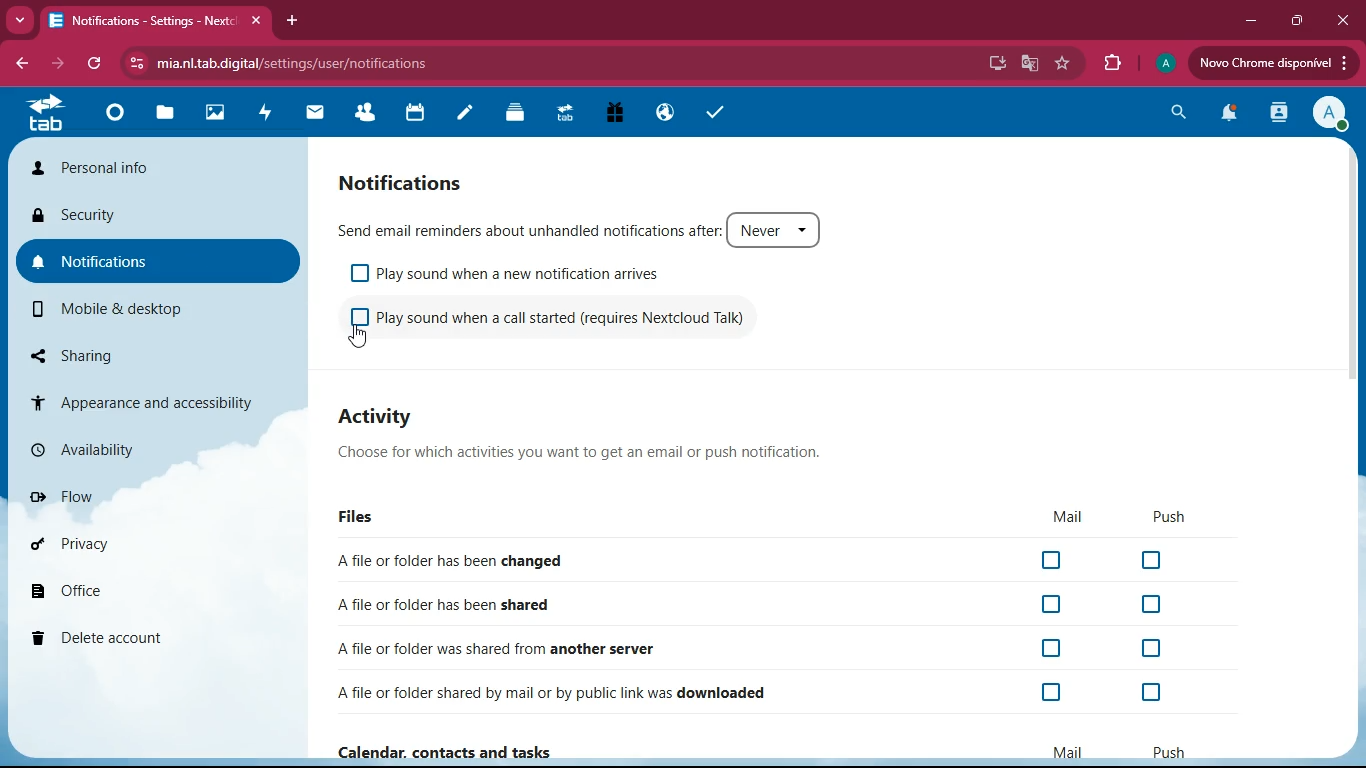  What do you see at coordinates (73, 216) in the screenshot?
I see `security` at bounding box center [73, 216].